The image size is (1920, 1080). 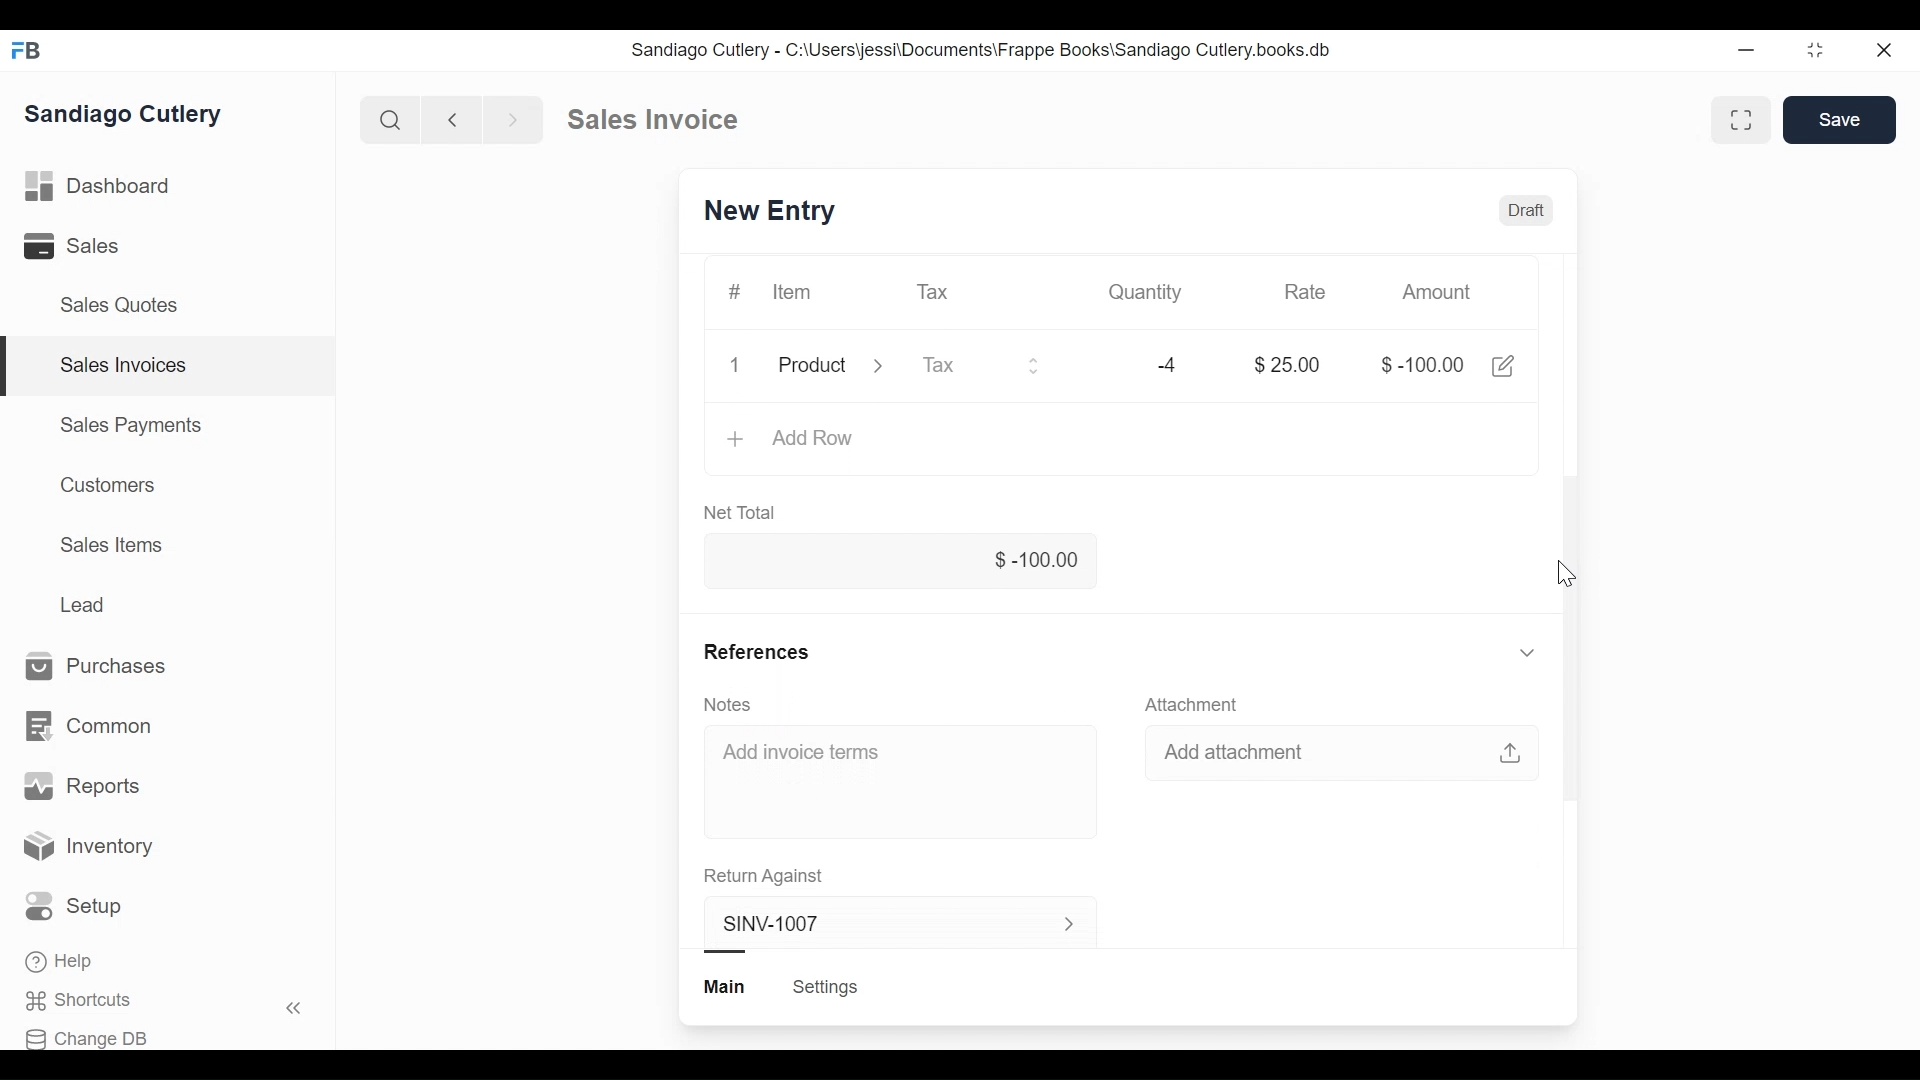 I want to click on FB, so click(x=30, y=51).